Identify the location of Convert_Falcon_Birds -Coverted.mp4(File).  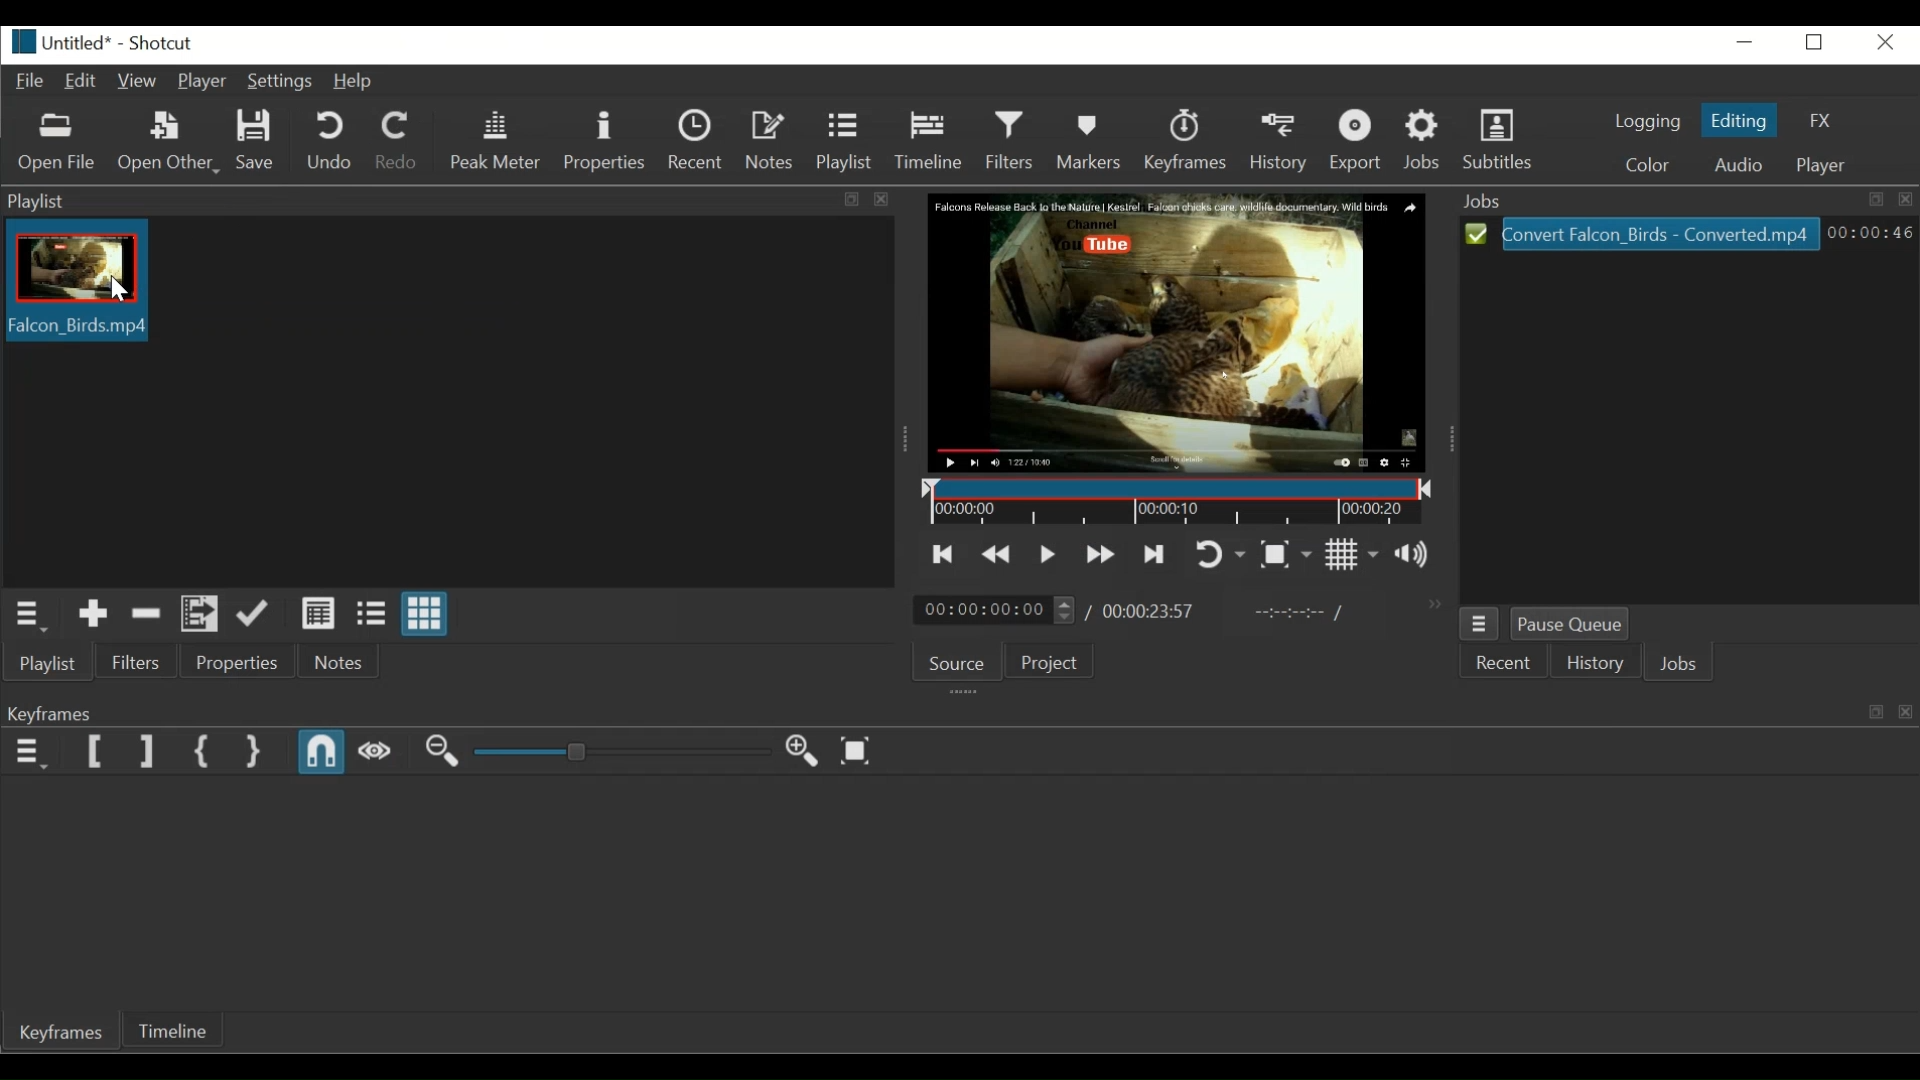
(1643, 233).